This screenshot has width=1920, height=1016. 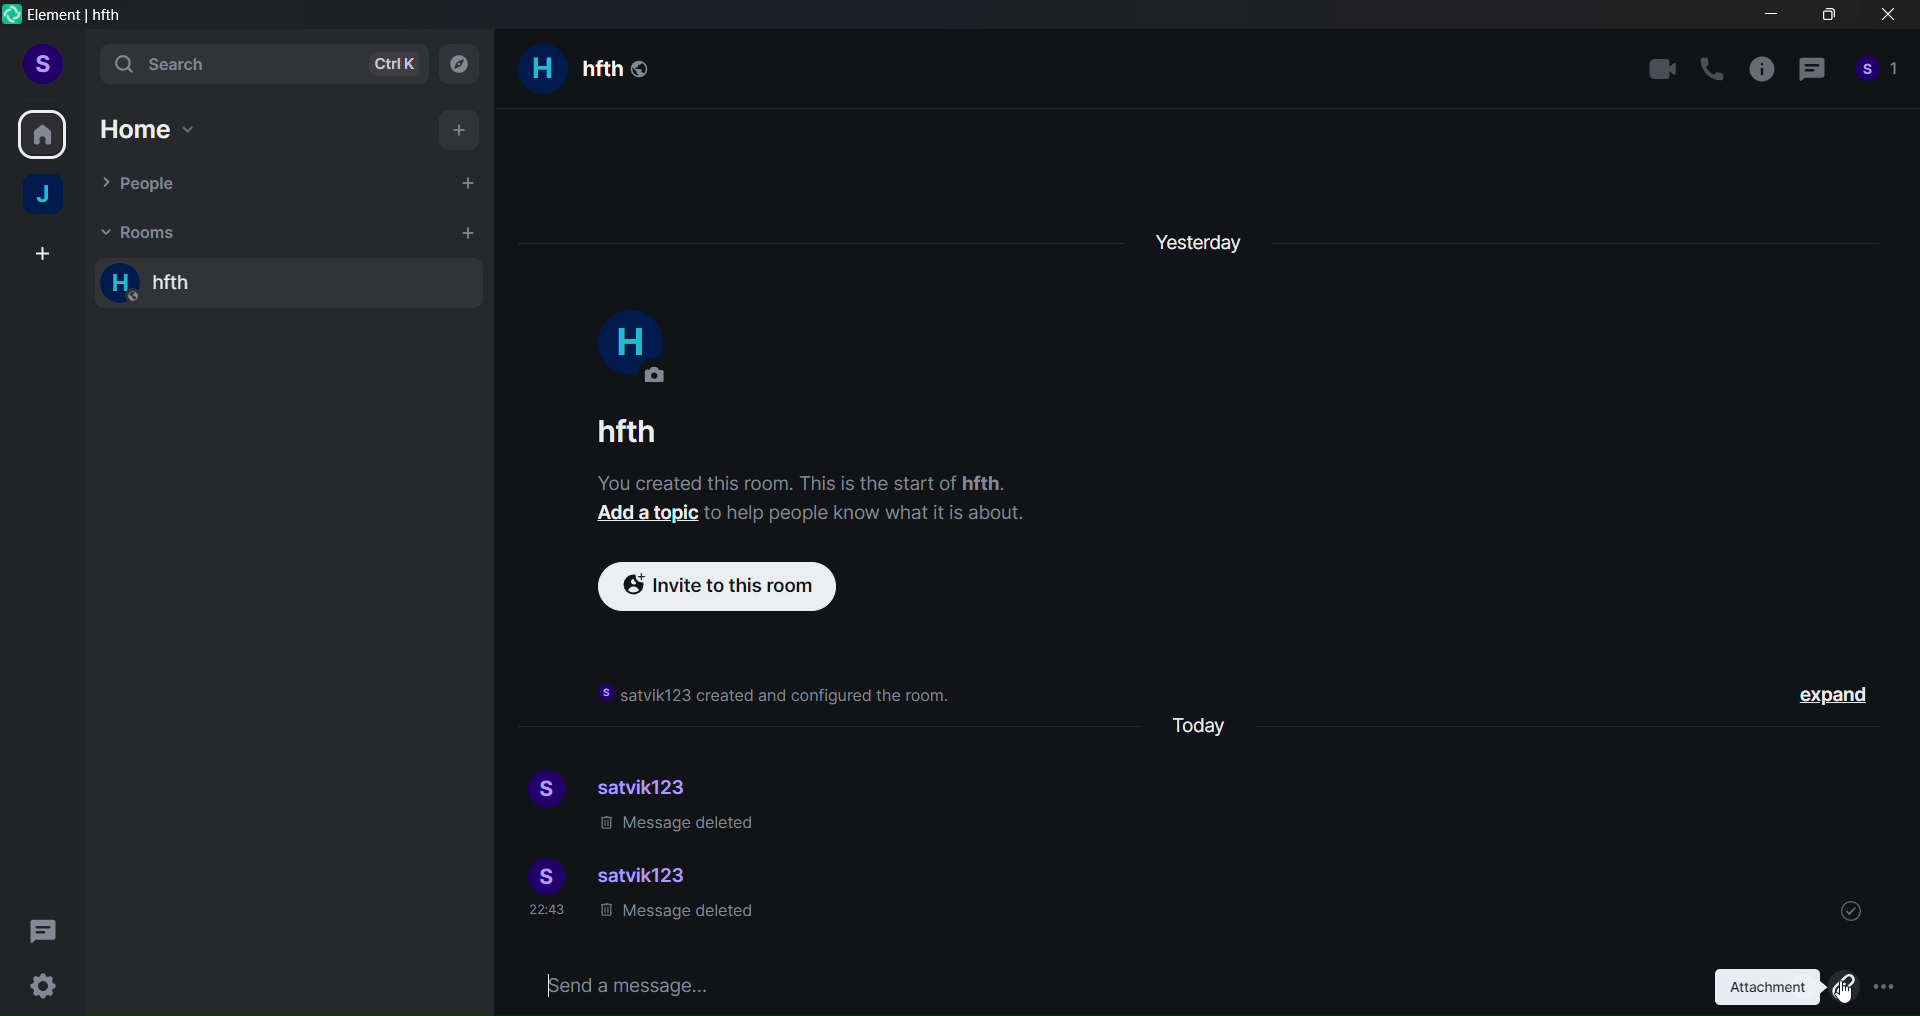 What do you see at coordinates (1838, 698) in the screenshot?
I see `expand` at bounding box center [1838, 698].